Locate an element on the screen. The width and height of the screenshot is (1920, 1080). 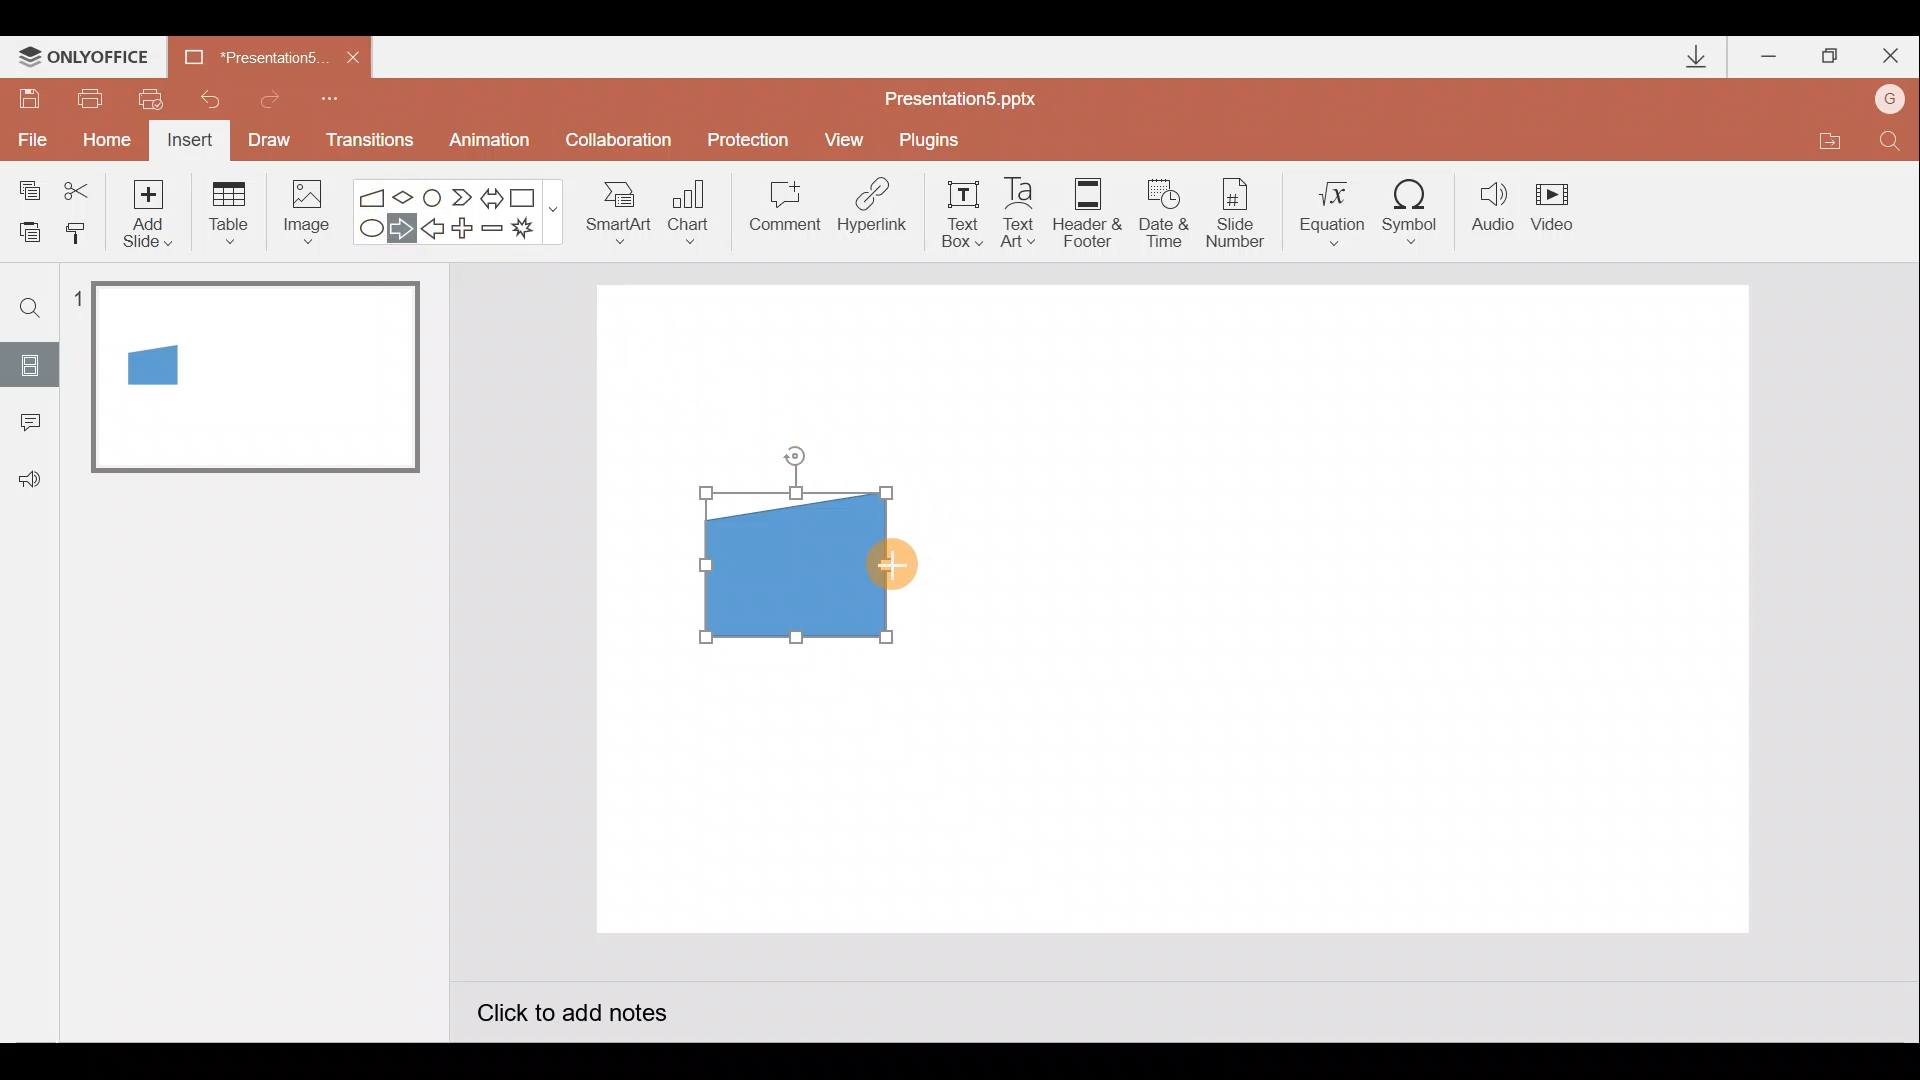
Copy style is located at coordinates (78, 230).